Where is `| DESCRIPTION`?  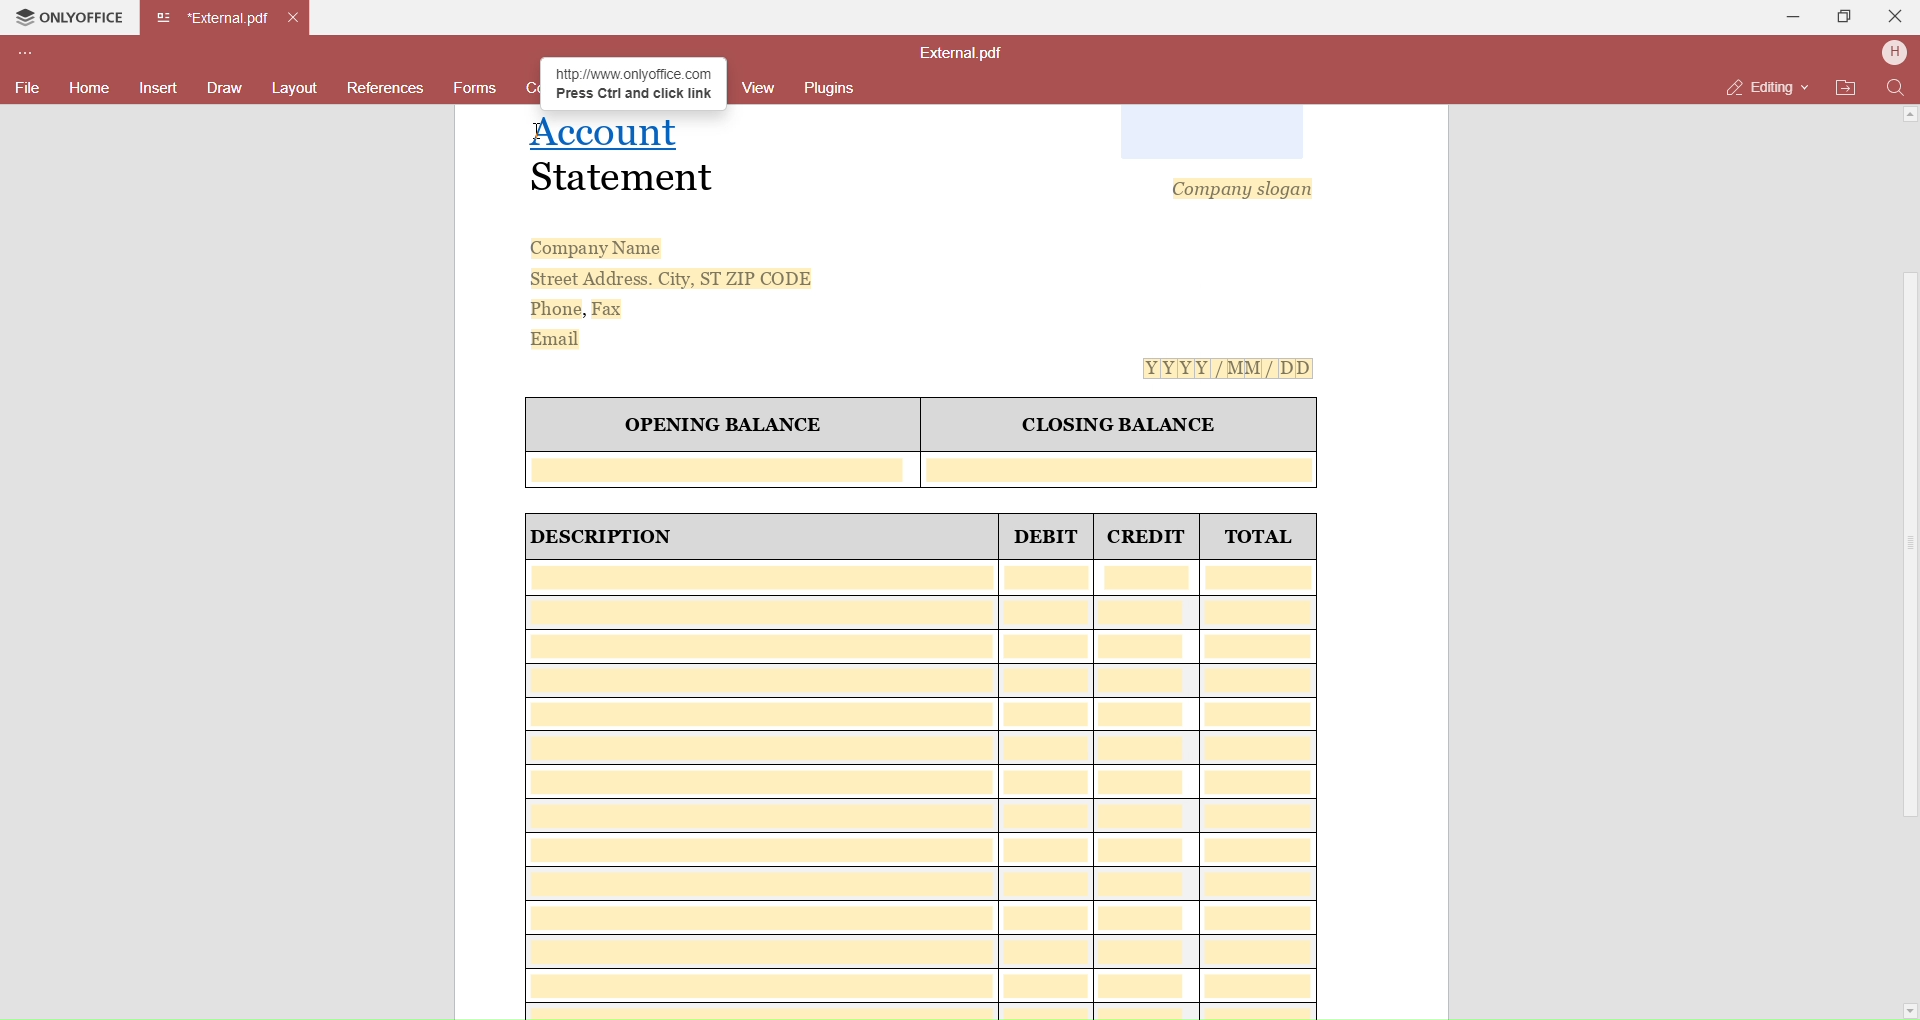
| DESCRIPTION is located at coordinates (604, 537).